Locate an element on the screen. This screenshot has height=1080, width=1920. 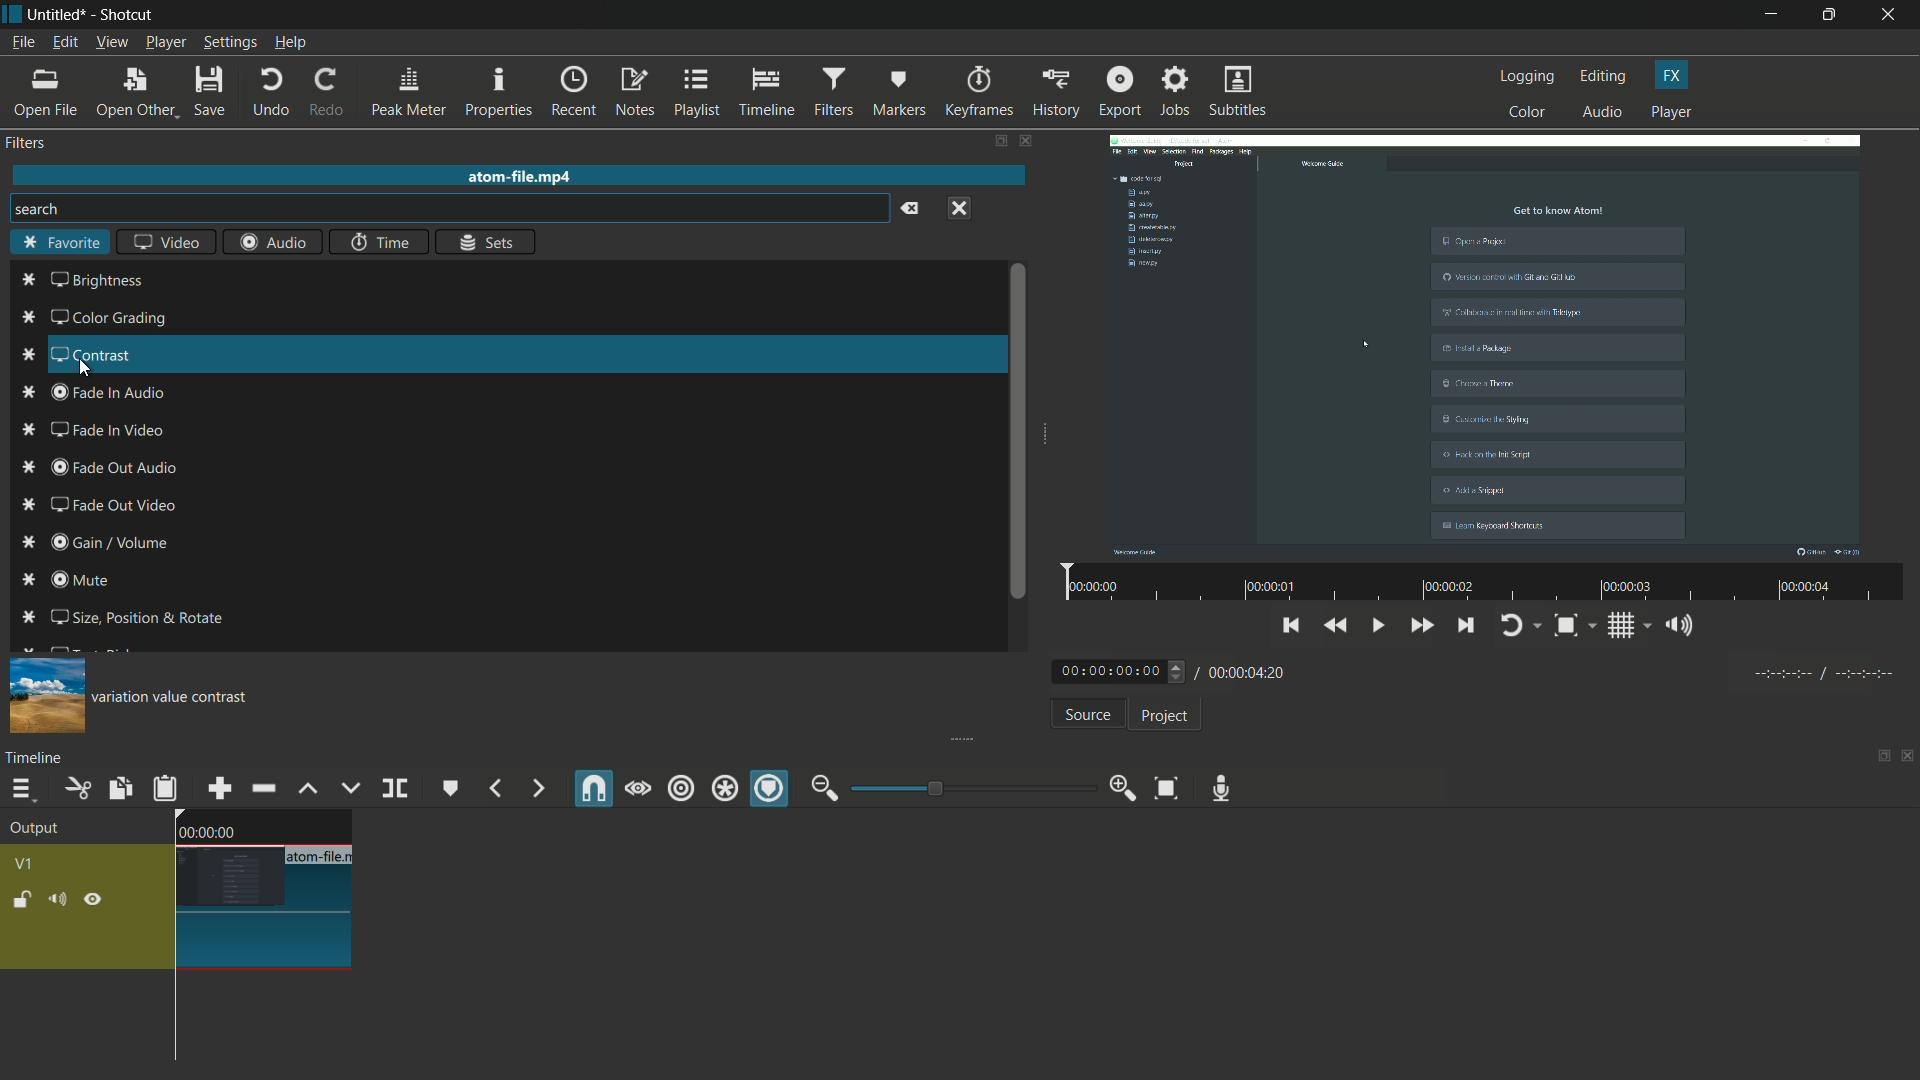
video is located at coordinates (165, 244).